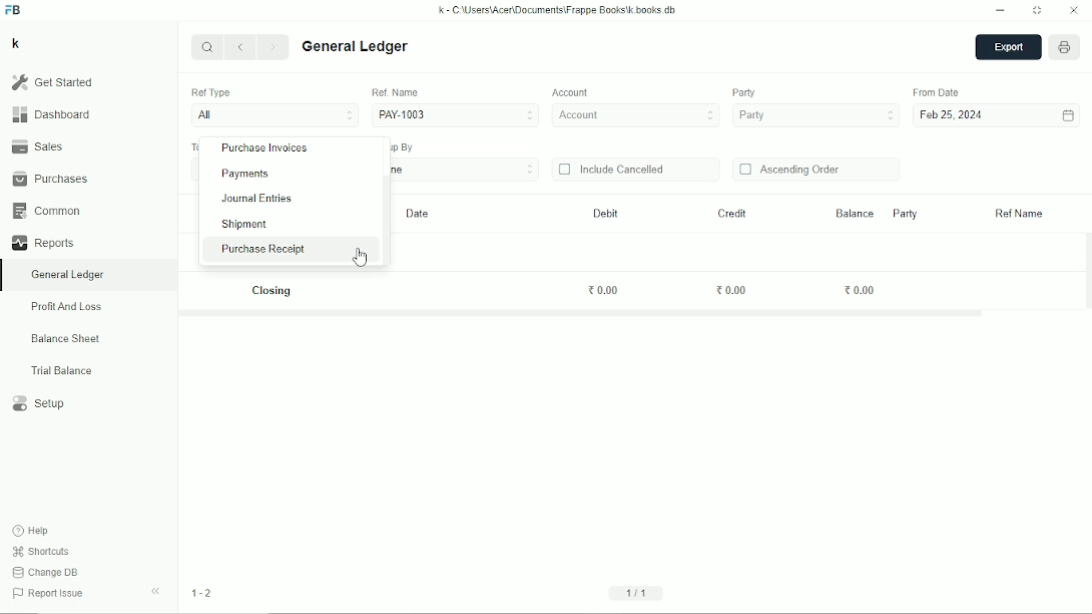 The image size is (1092, 614). Describe the element at coordinates (68, 275) in the screenshot. I see `General ledger` at that location.